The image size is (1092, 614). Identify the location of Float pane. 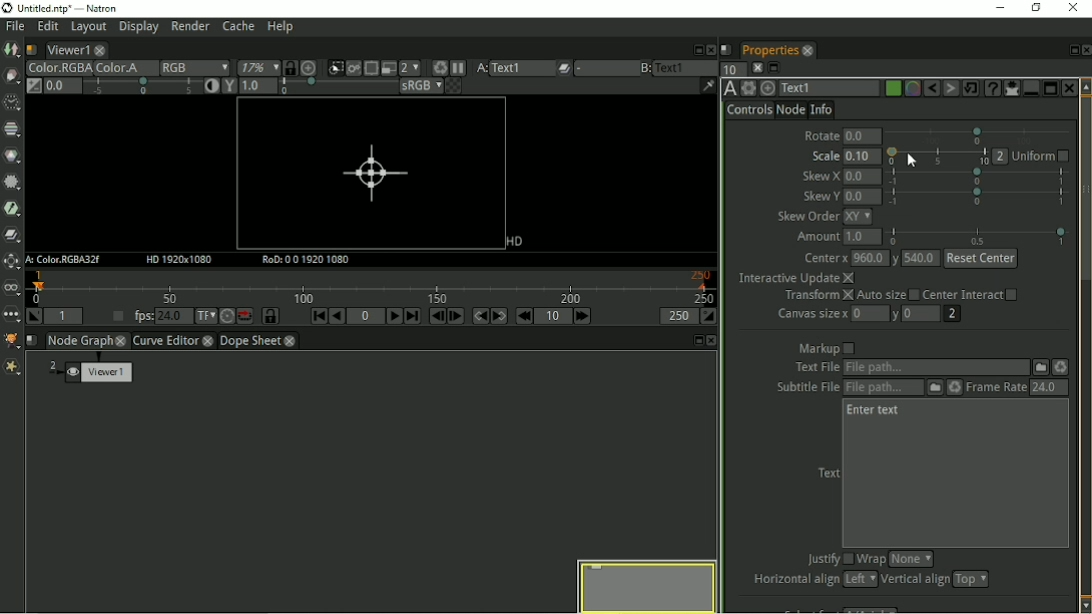
(1072, 49).